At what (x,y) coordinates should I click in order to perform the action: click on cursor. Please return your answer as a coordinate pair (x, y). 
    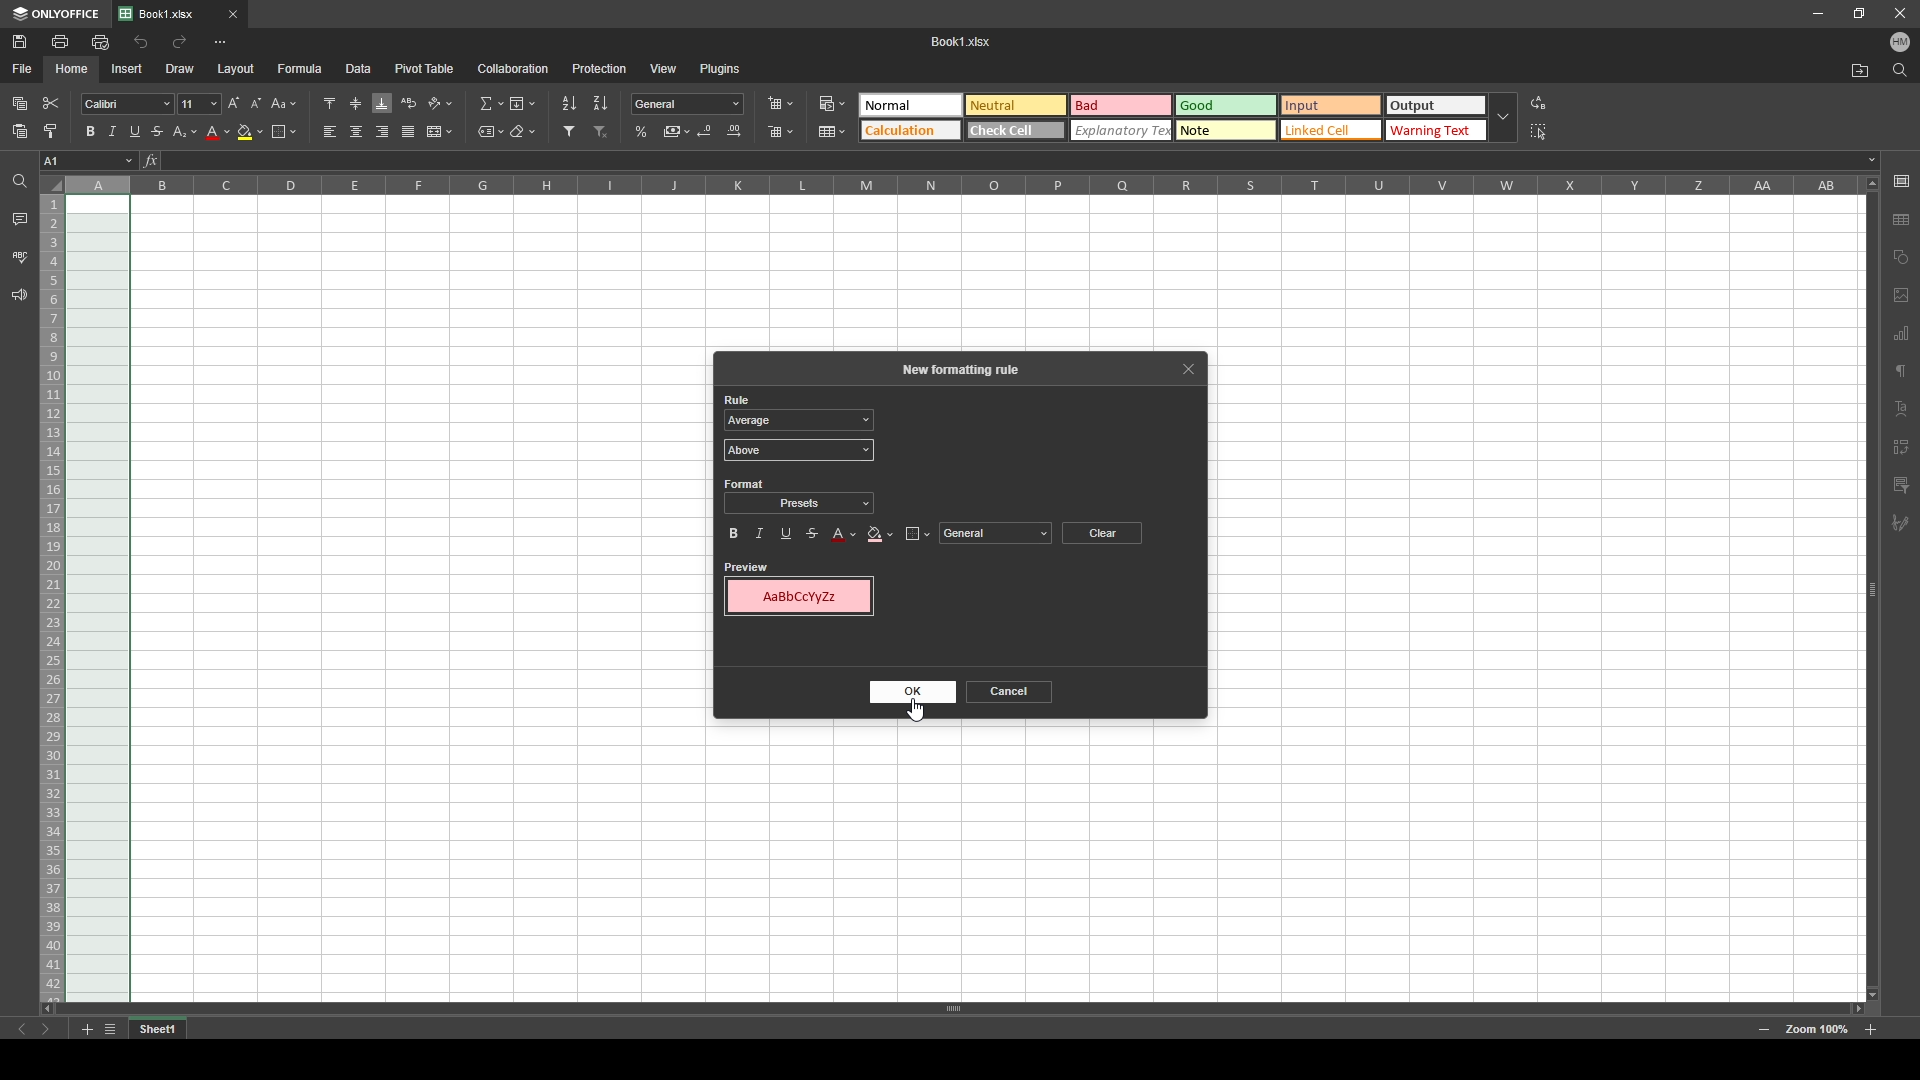
    Looking at the image, I should click on (835, 110).